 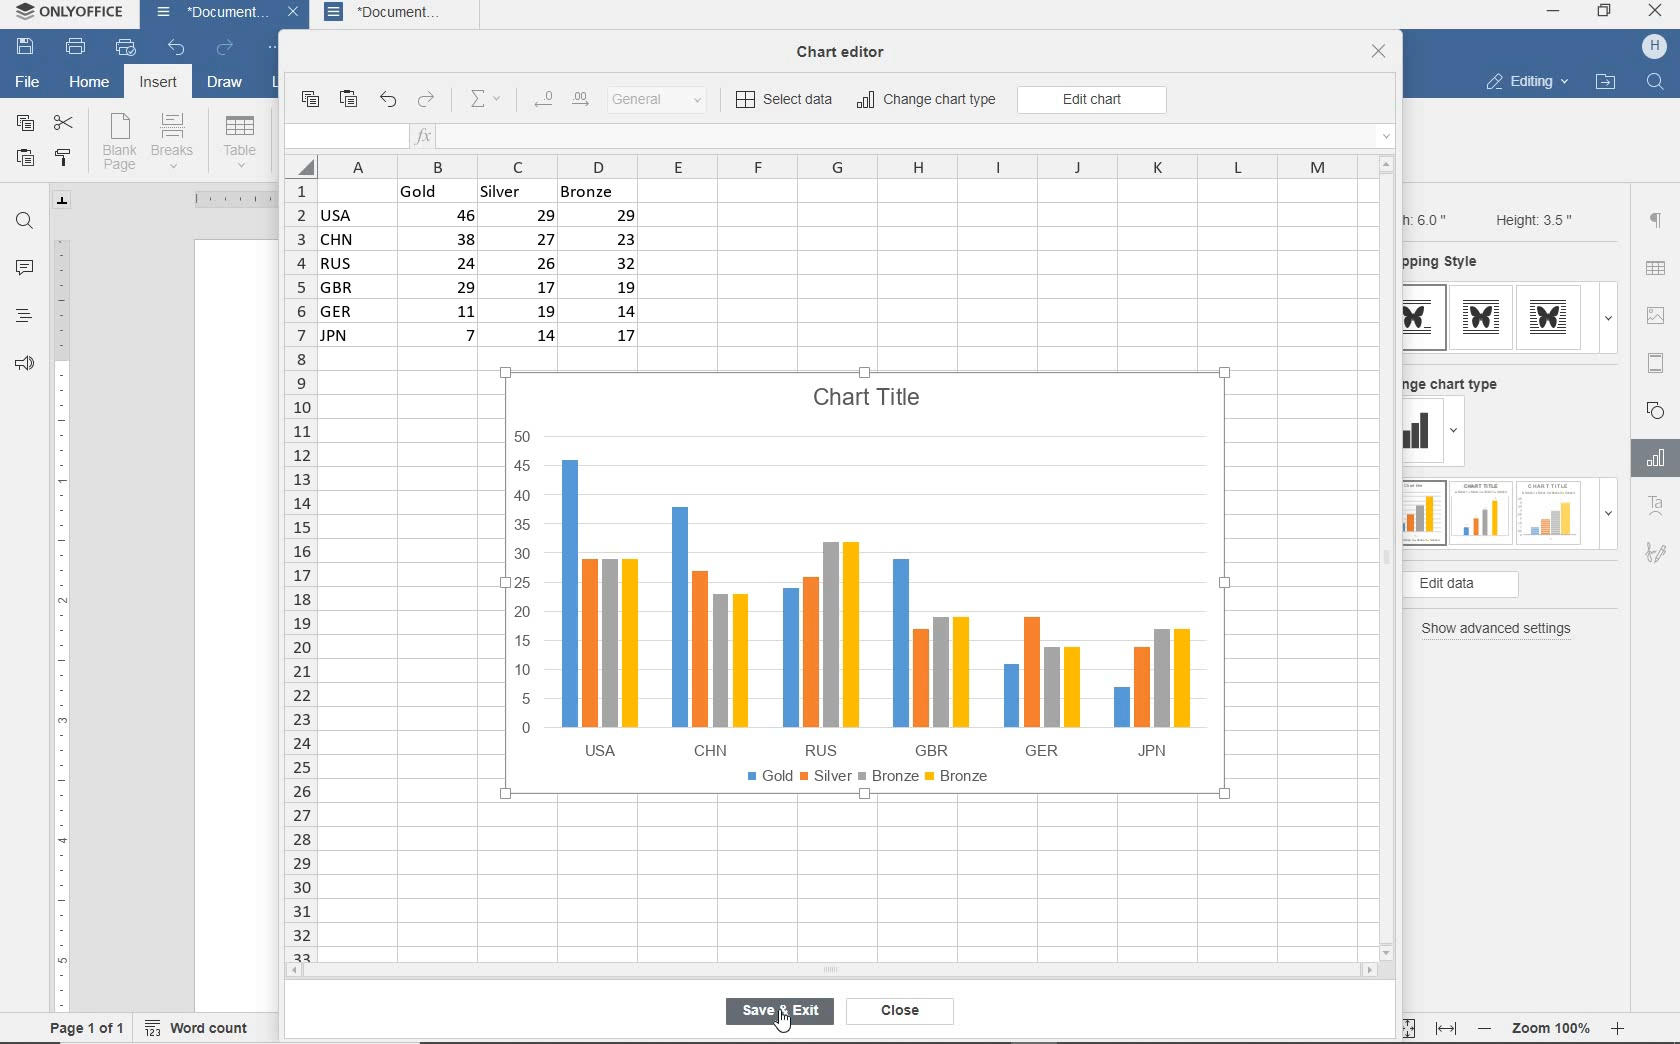 What do you see at coordinates (1092, 100) in the screenshot?
I see `edit chart` at bounding box center [1092, 100].